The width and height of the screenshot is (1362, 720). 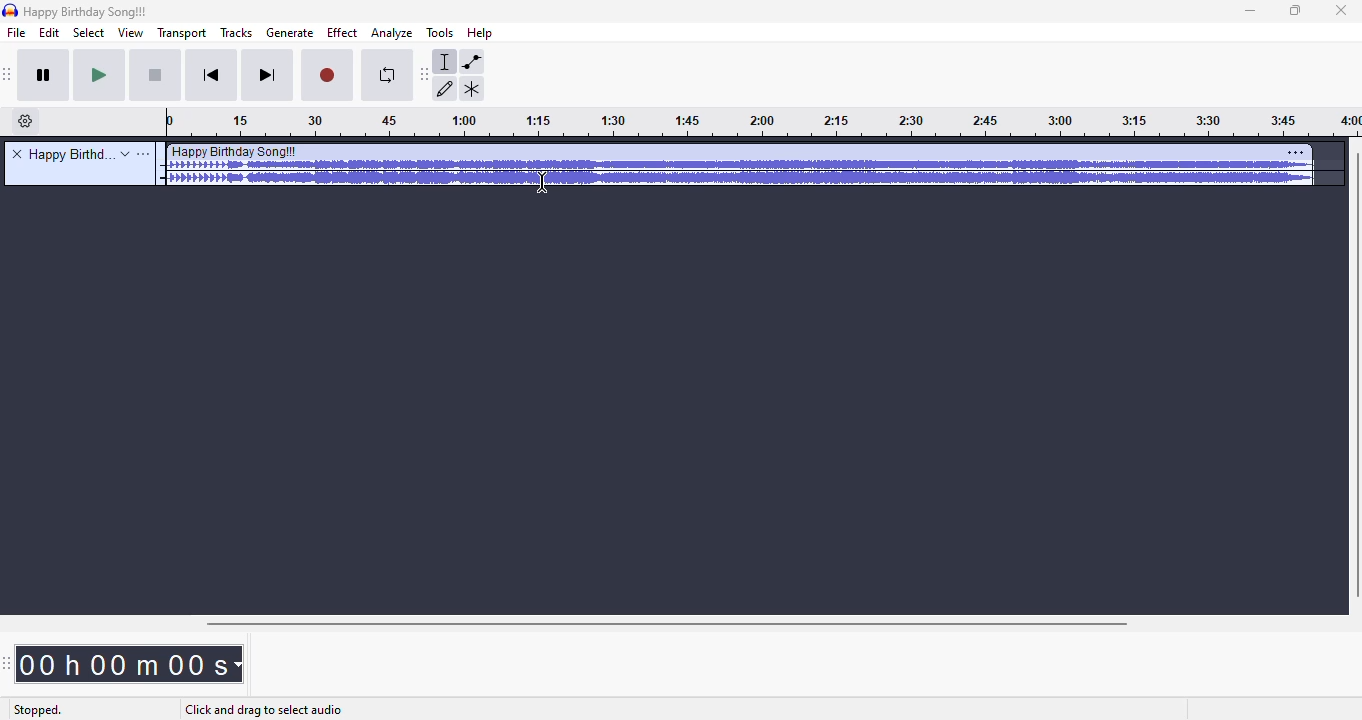 I want to click on multi-tool, so click(x=472, y=89).